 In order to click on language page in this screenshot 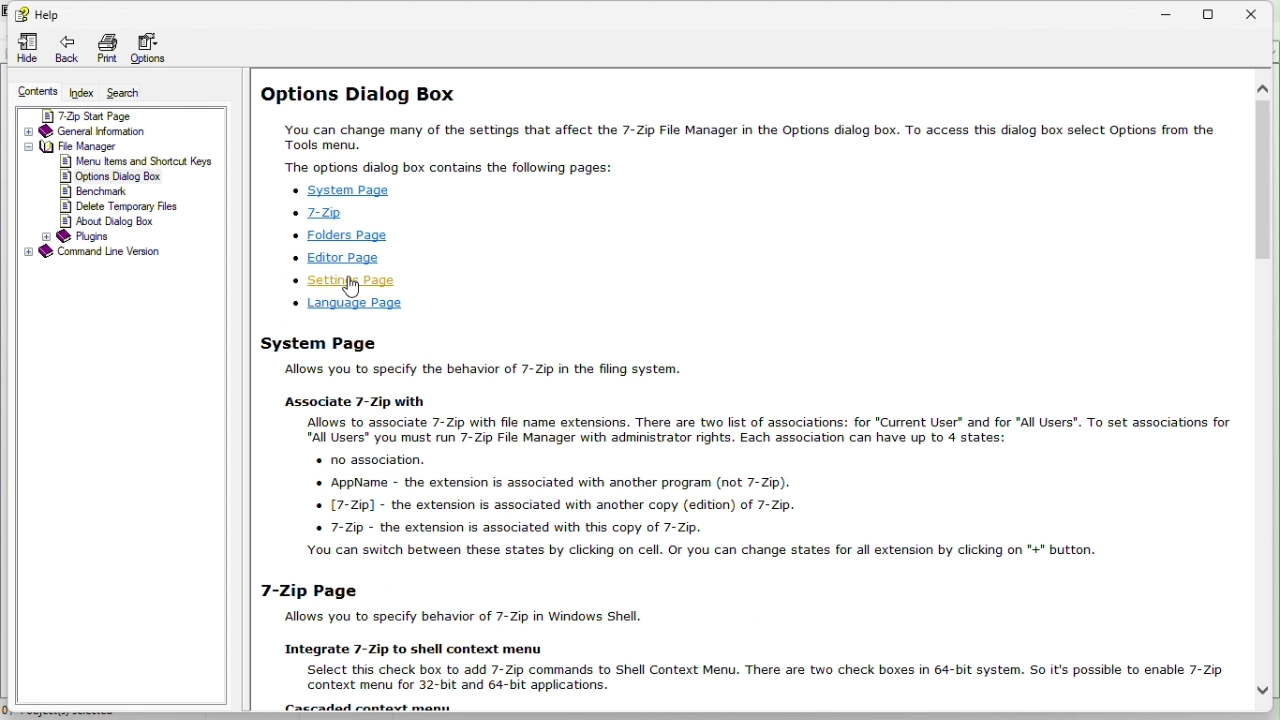, I will do `click(351, 304)`.